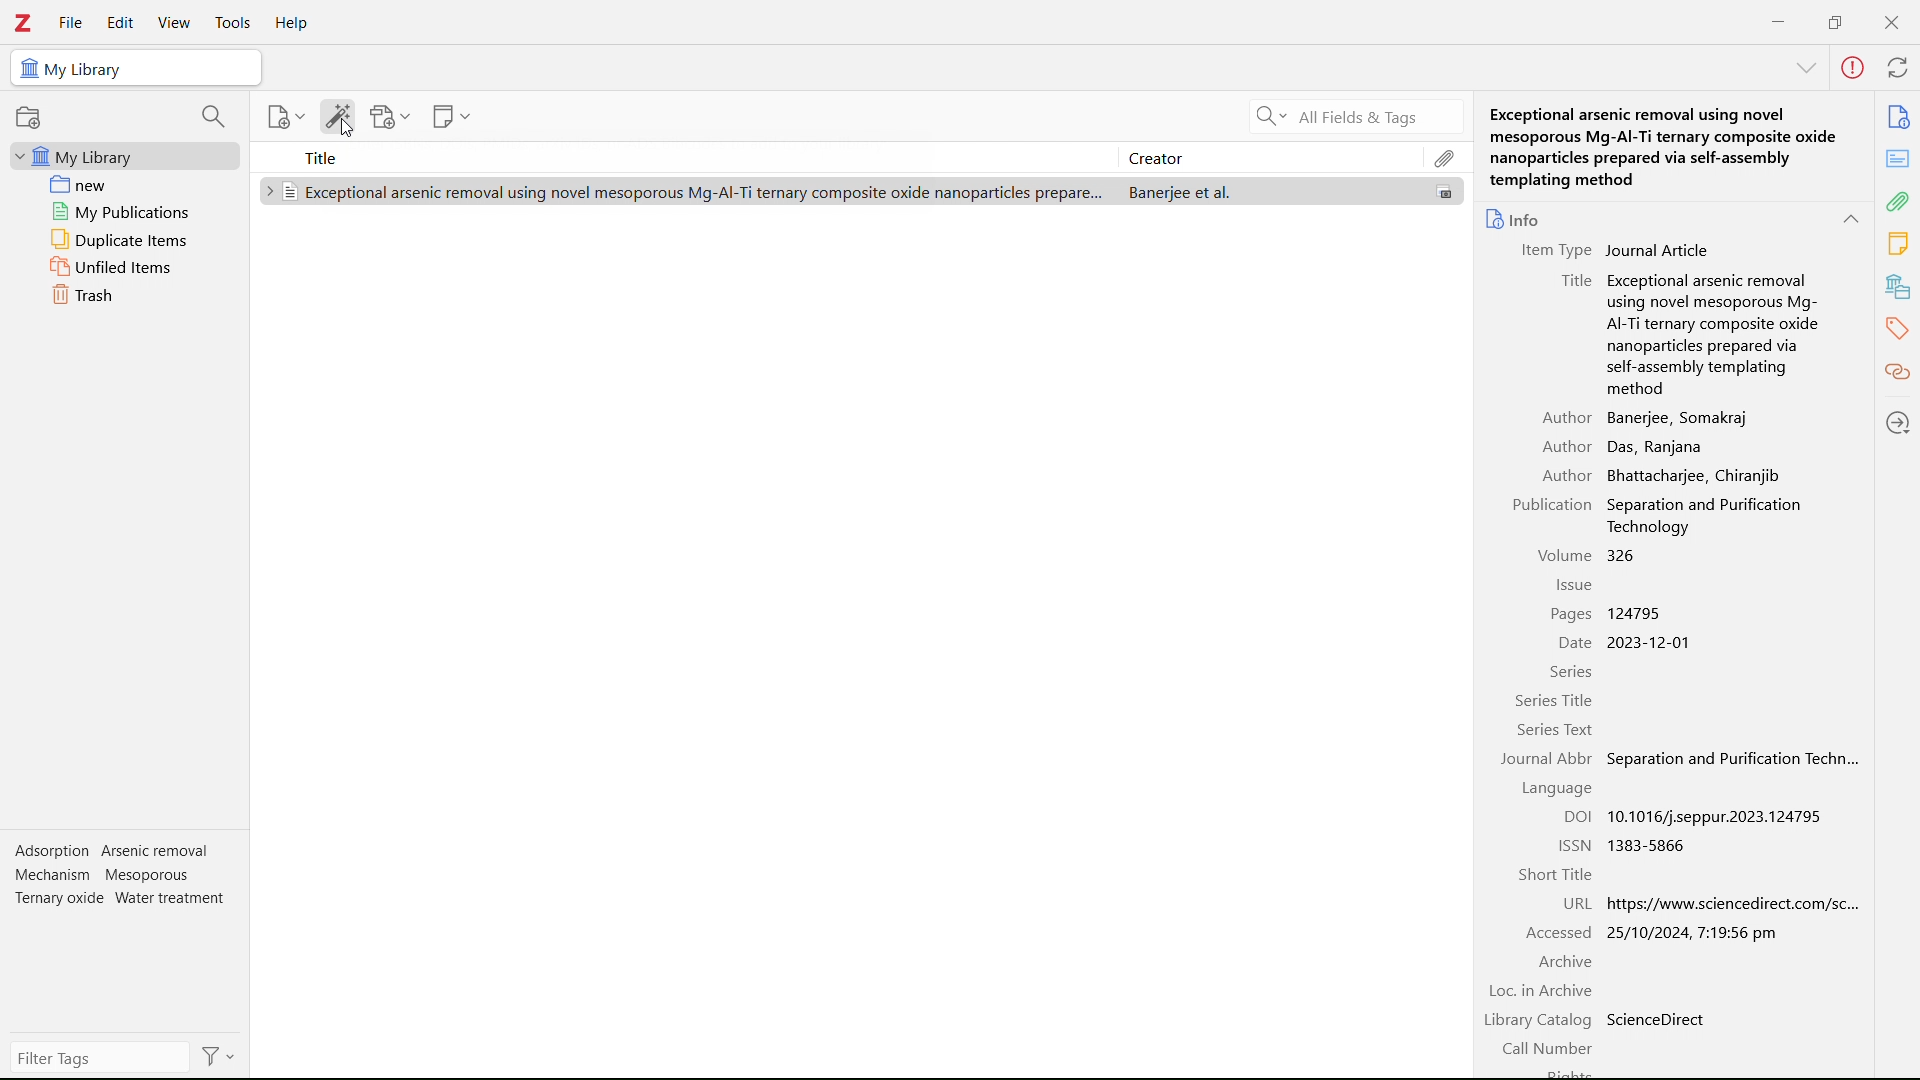 Image resolution: width=1920 pixels, height=1080 pixels. What do you see at coordinates (1660, 447) in the screenshot?
I see `Das, Ranjana` at bounding box center [1660, 447].